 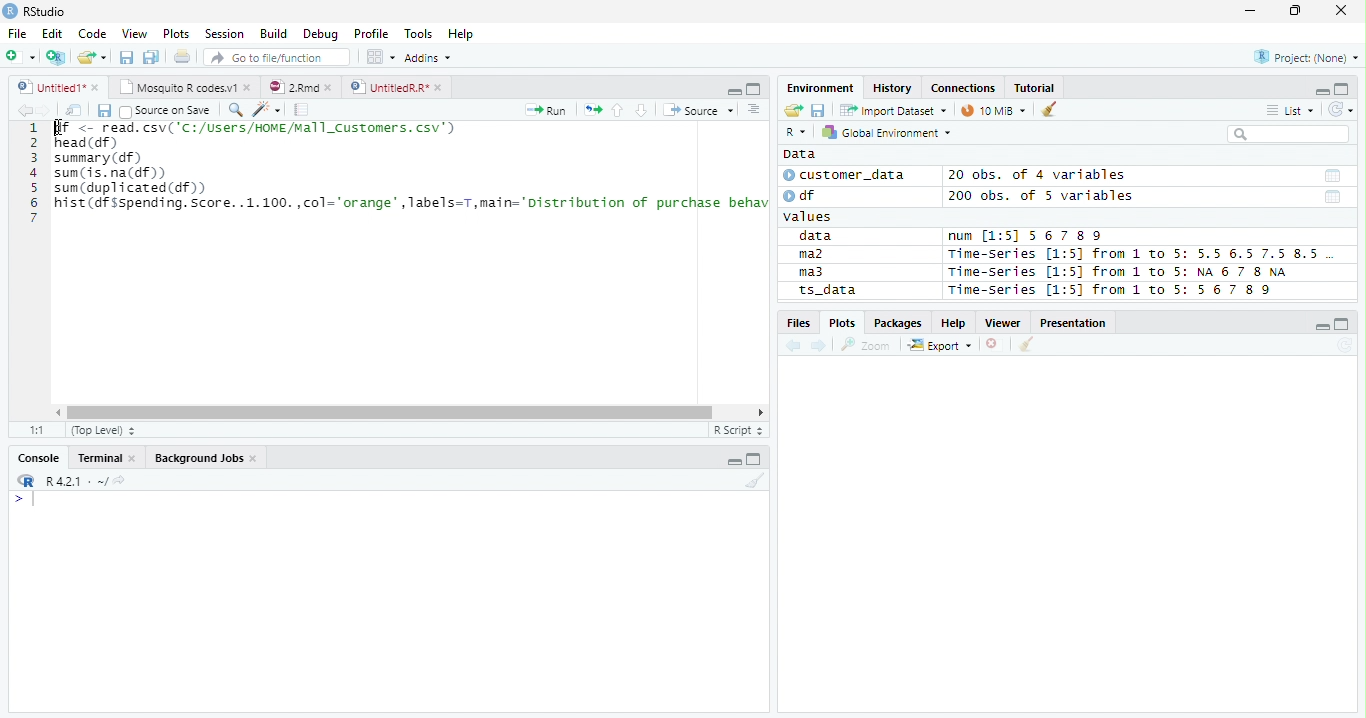 What do you see at coordinates (887, 132) in the screenshot?
I see `Global Environment` at bounding box center [887, 132].